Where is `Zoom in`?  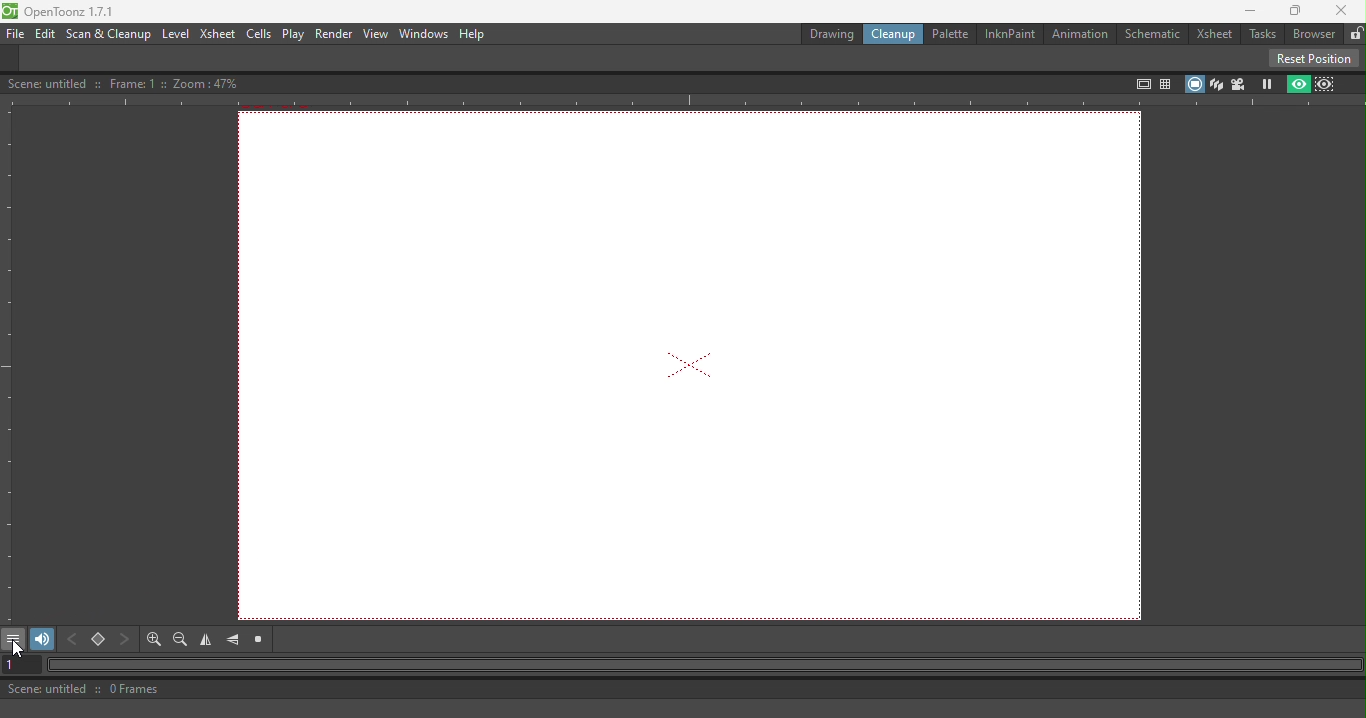
Zoom in is located at coordinates (155, 641).